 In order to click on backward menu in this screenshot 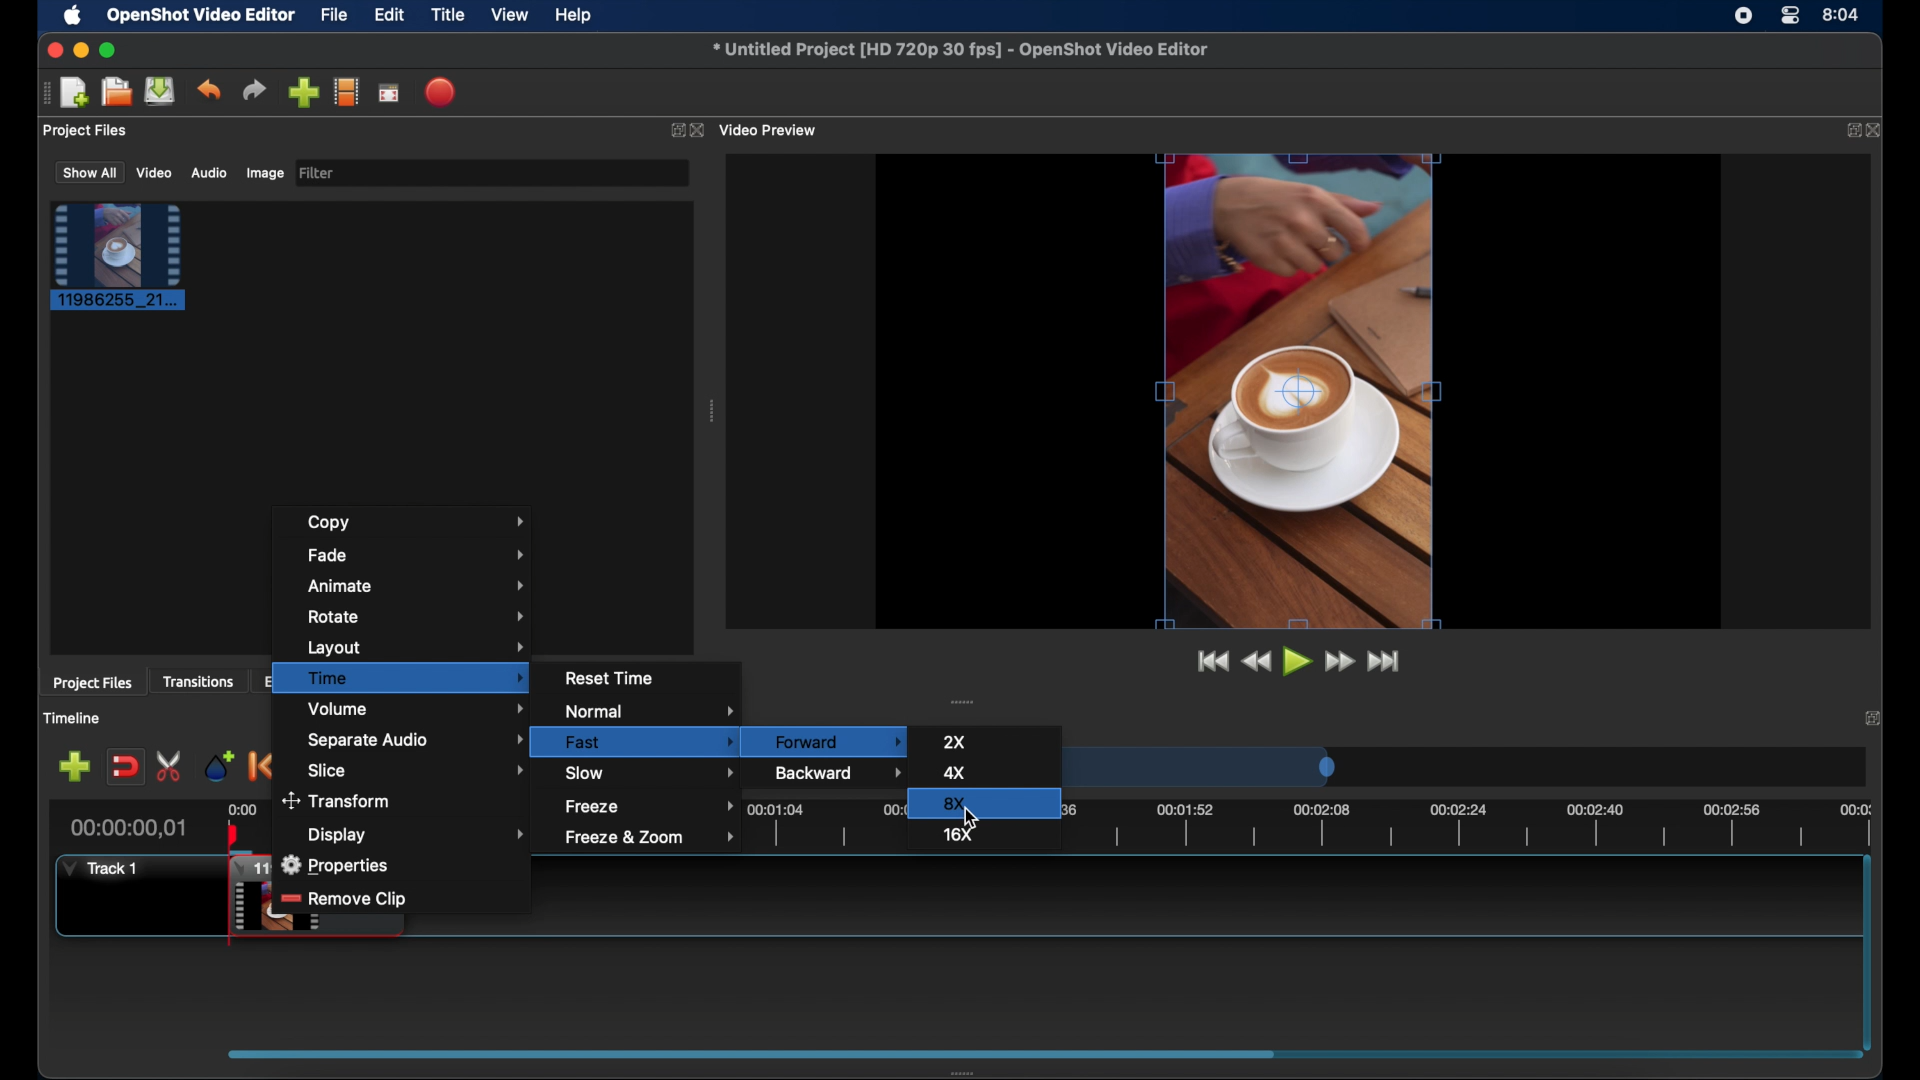, I will do `click(842, 772)`.